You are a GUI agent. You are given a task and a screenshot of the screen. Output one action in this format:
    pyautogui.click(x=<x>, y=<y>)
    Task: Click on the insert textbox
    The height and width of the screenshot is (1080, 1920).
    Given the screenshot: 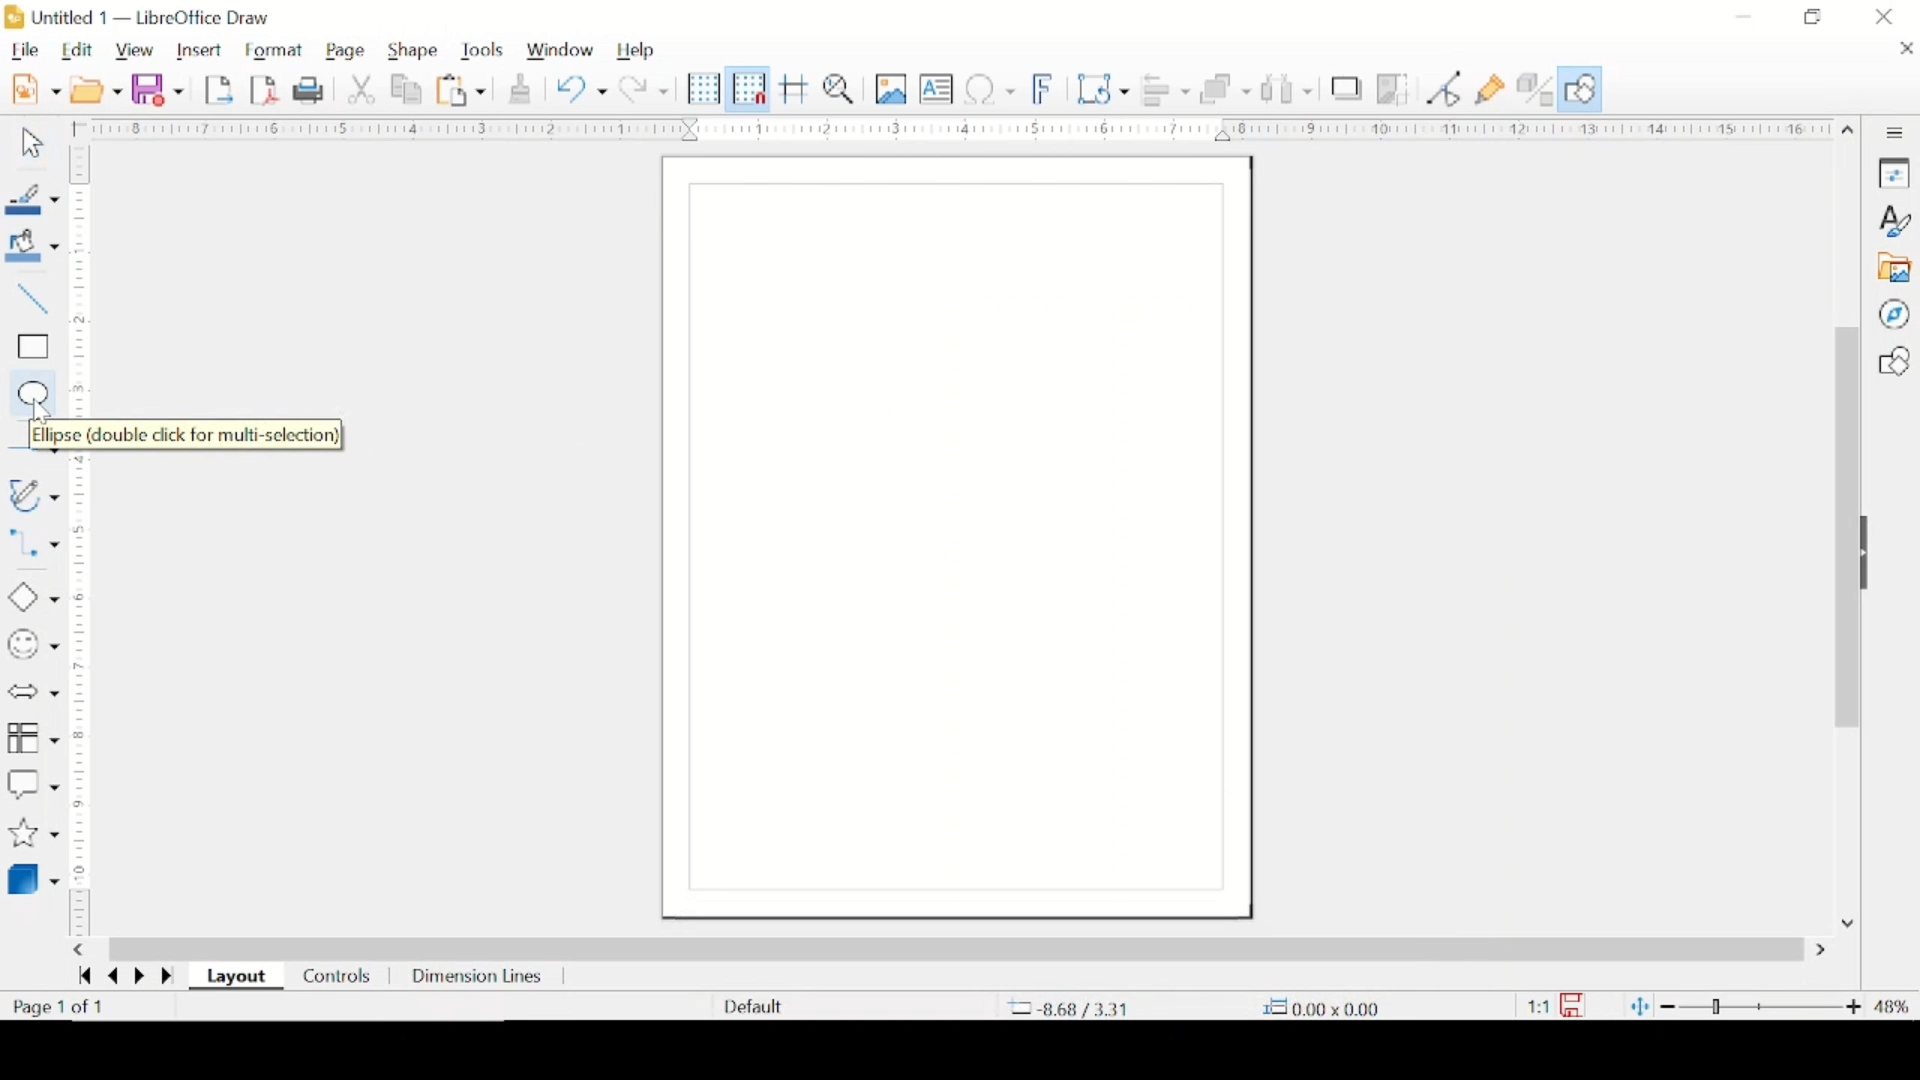 What is the action you would take?
    pyautogui.click(x=937, y=90)
    